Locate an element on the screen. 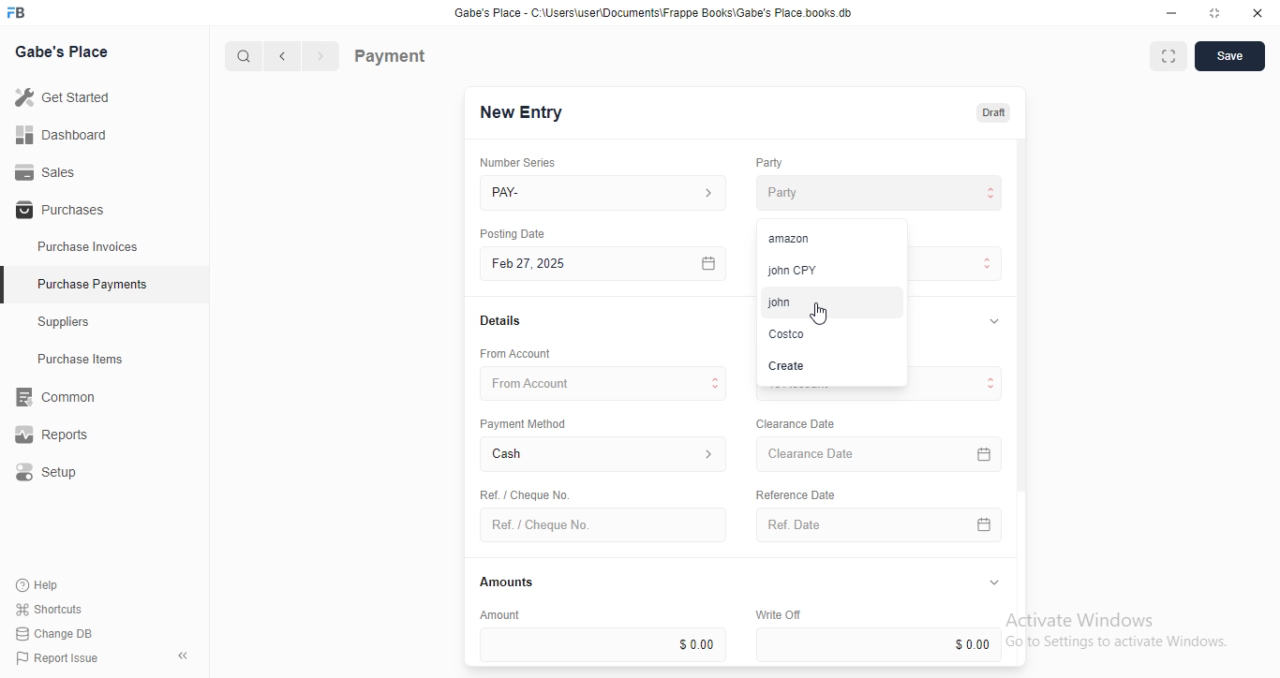 This screenshot has height=678, width=1280. john  is located at coordinates (799, 301).